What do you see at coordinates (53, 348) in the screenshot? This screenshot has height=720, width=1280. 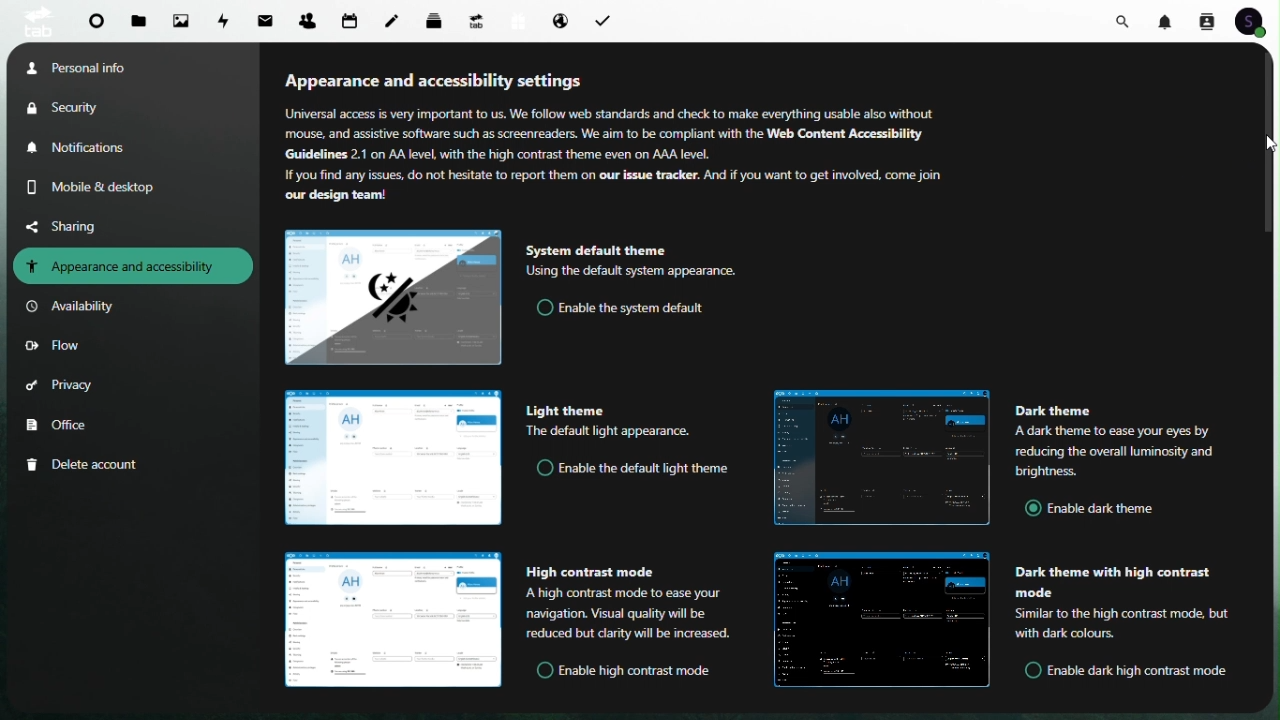 I see `flow` at bounding box center [53, 348].